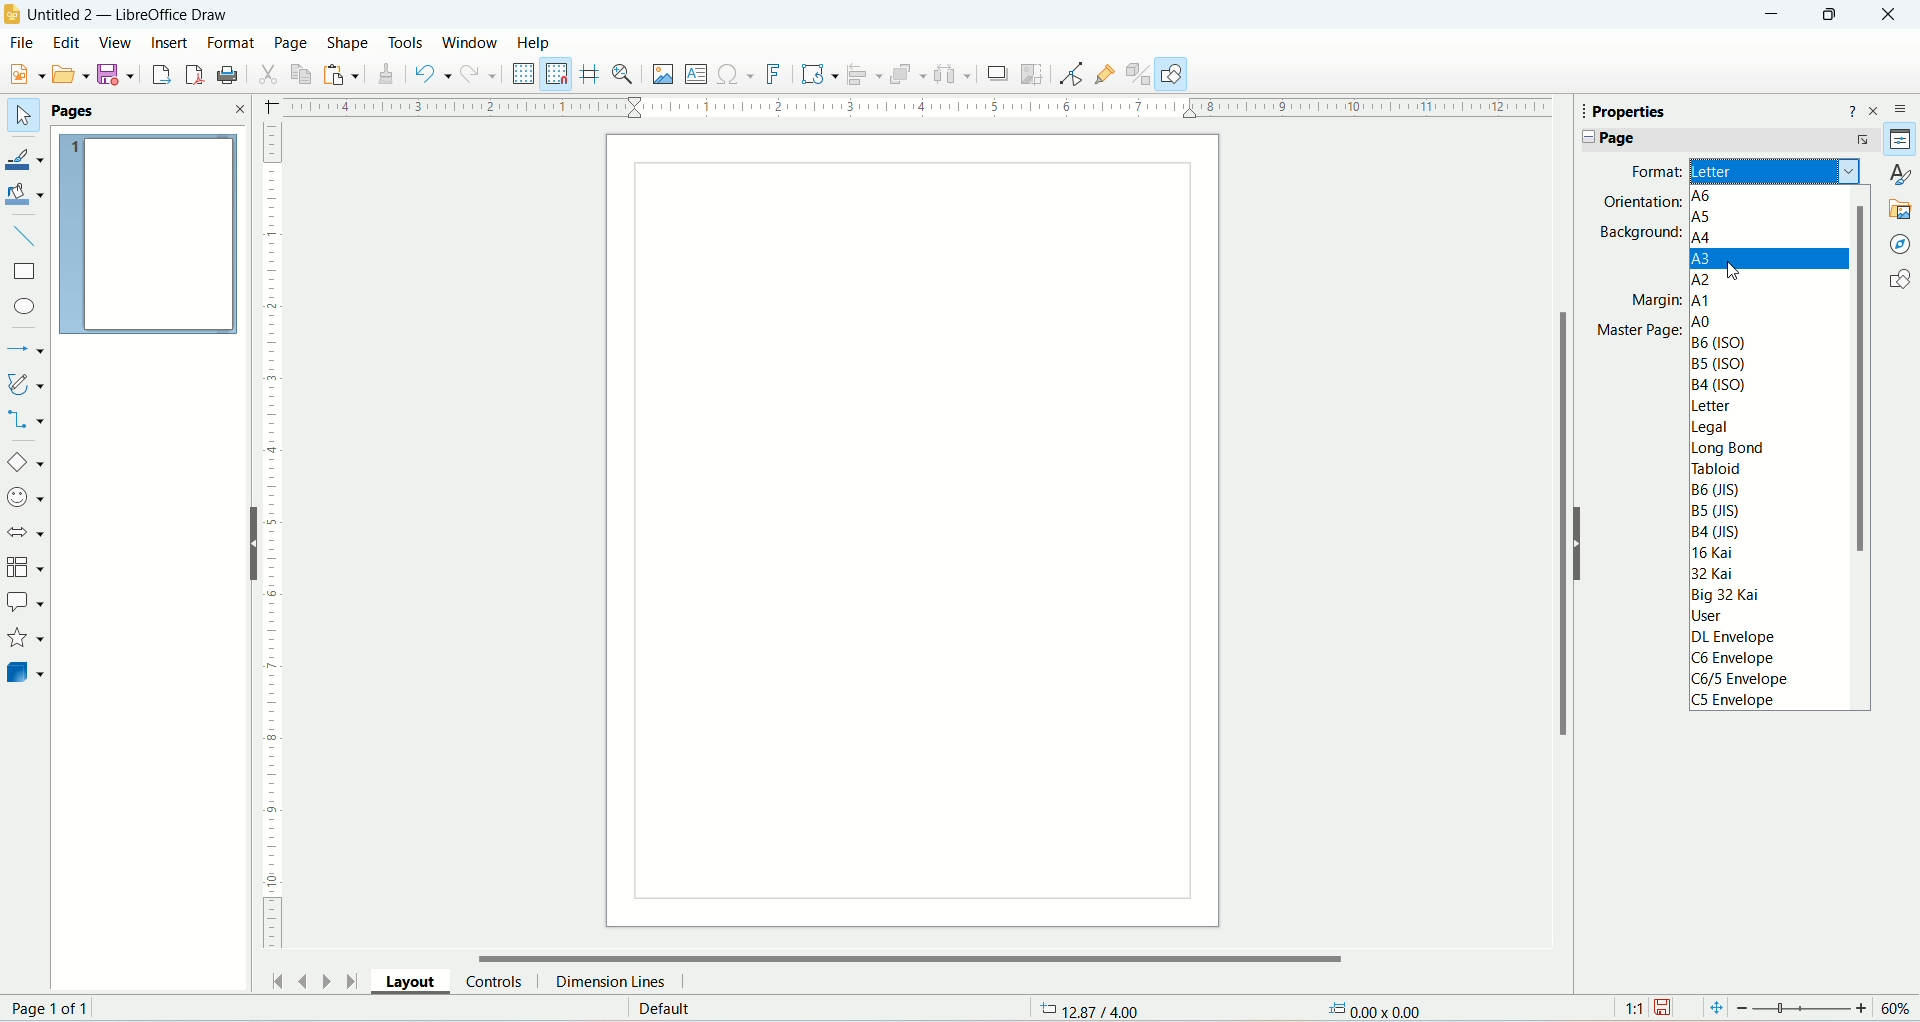 Image resolution: width=1920 pixels, height=1022 pixels. I want to click on redo, so click(481, 74).